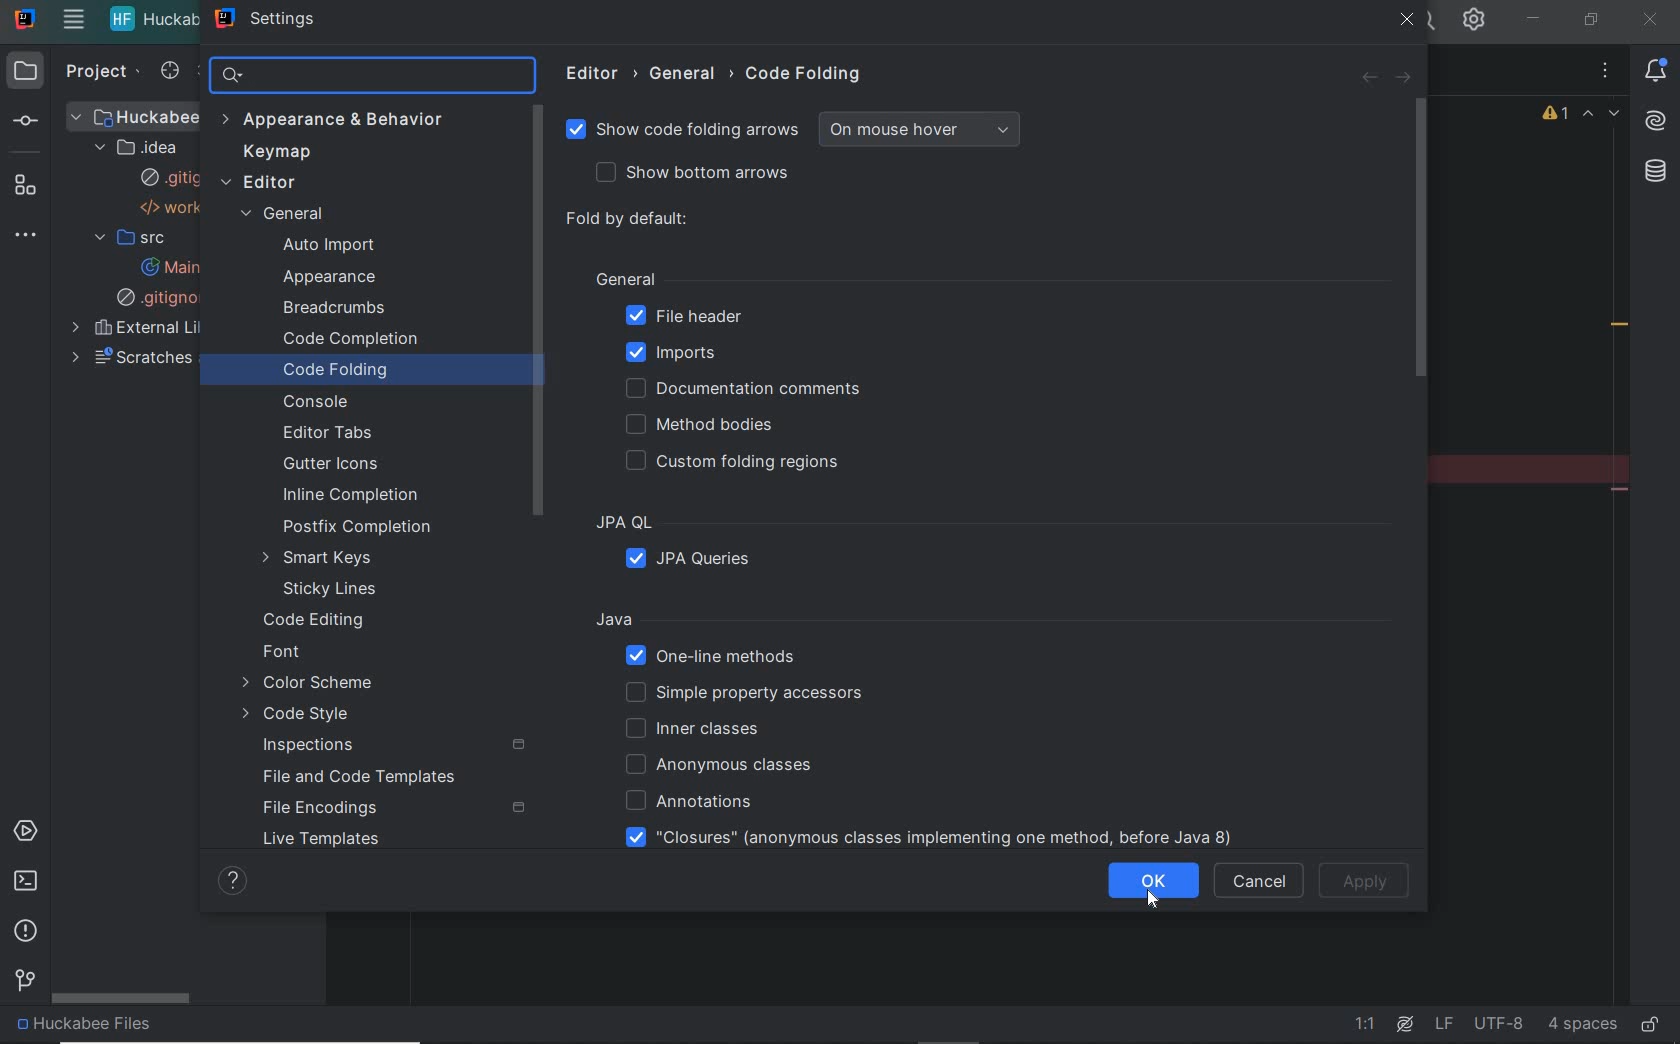 This screenshot has height=1044, width=1680. Describe the element at coordinates (182, 265) in the screenshot. I see `main` at that location.